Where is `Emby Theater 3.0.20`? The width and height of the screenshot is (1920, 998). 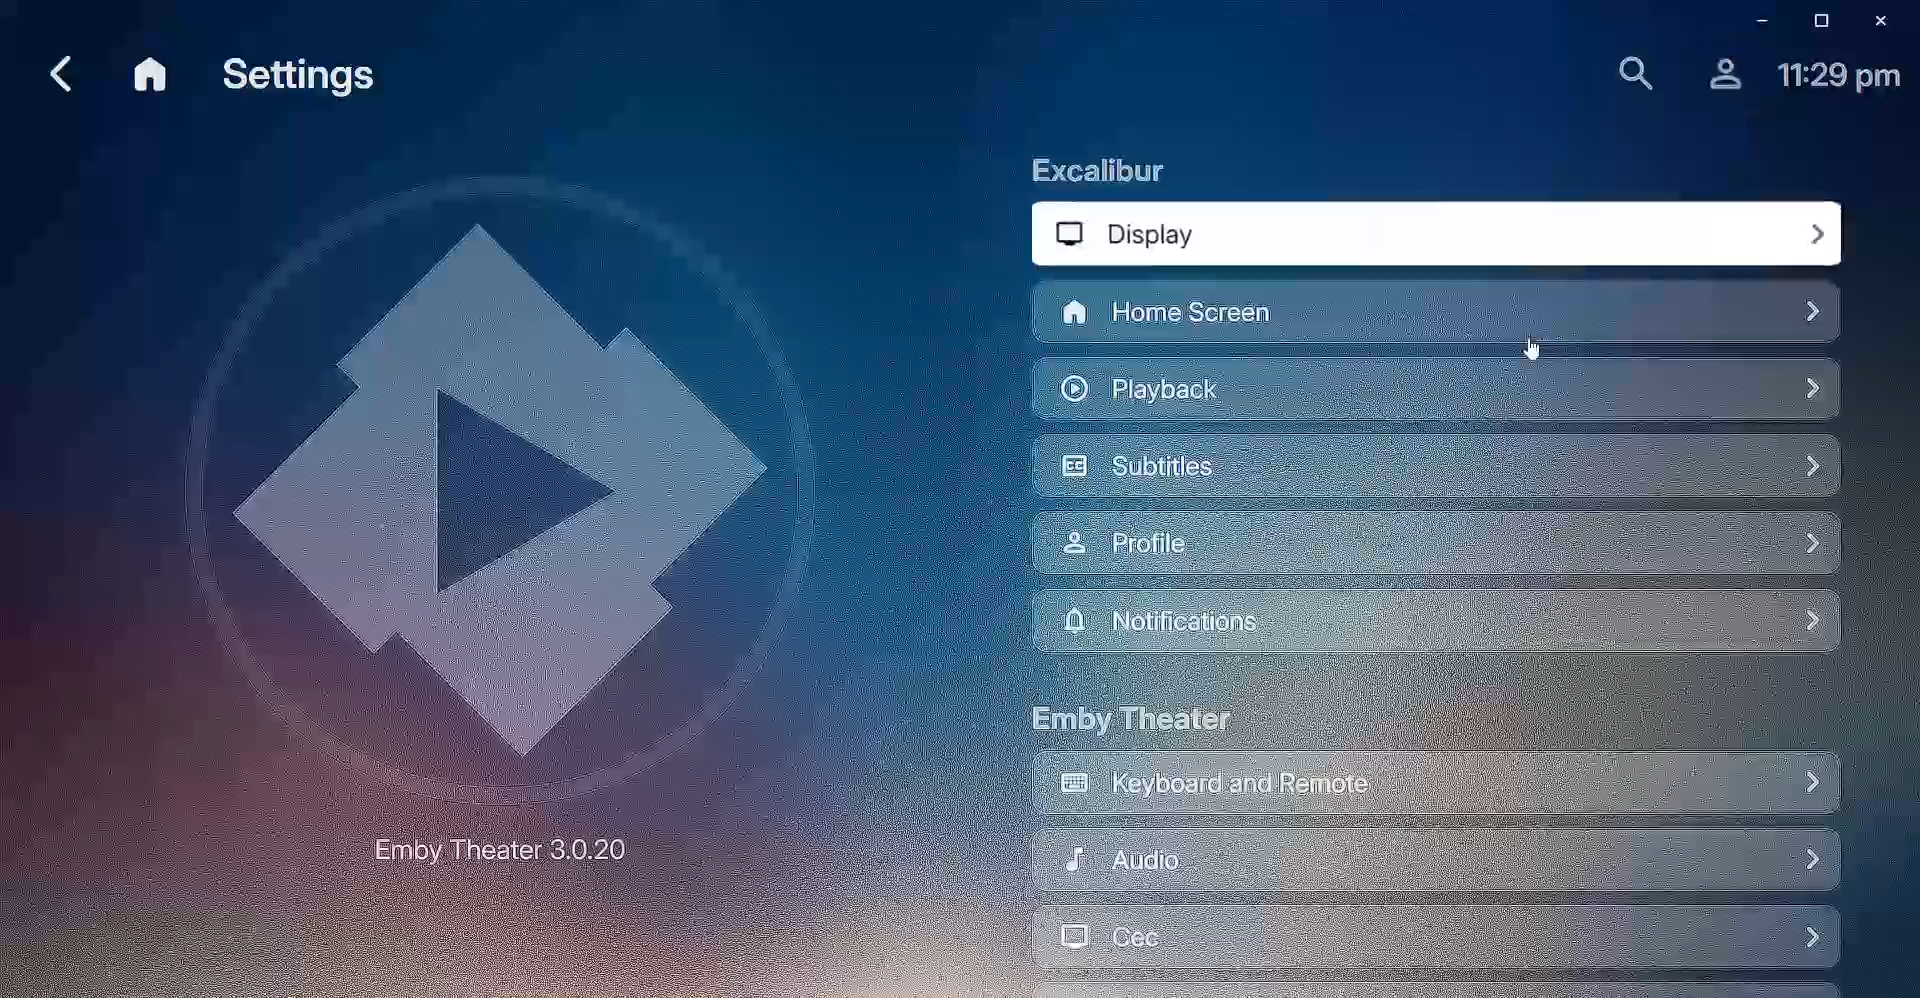
Emby Theater 3.0.20 is located at coordinates (513, 852).